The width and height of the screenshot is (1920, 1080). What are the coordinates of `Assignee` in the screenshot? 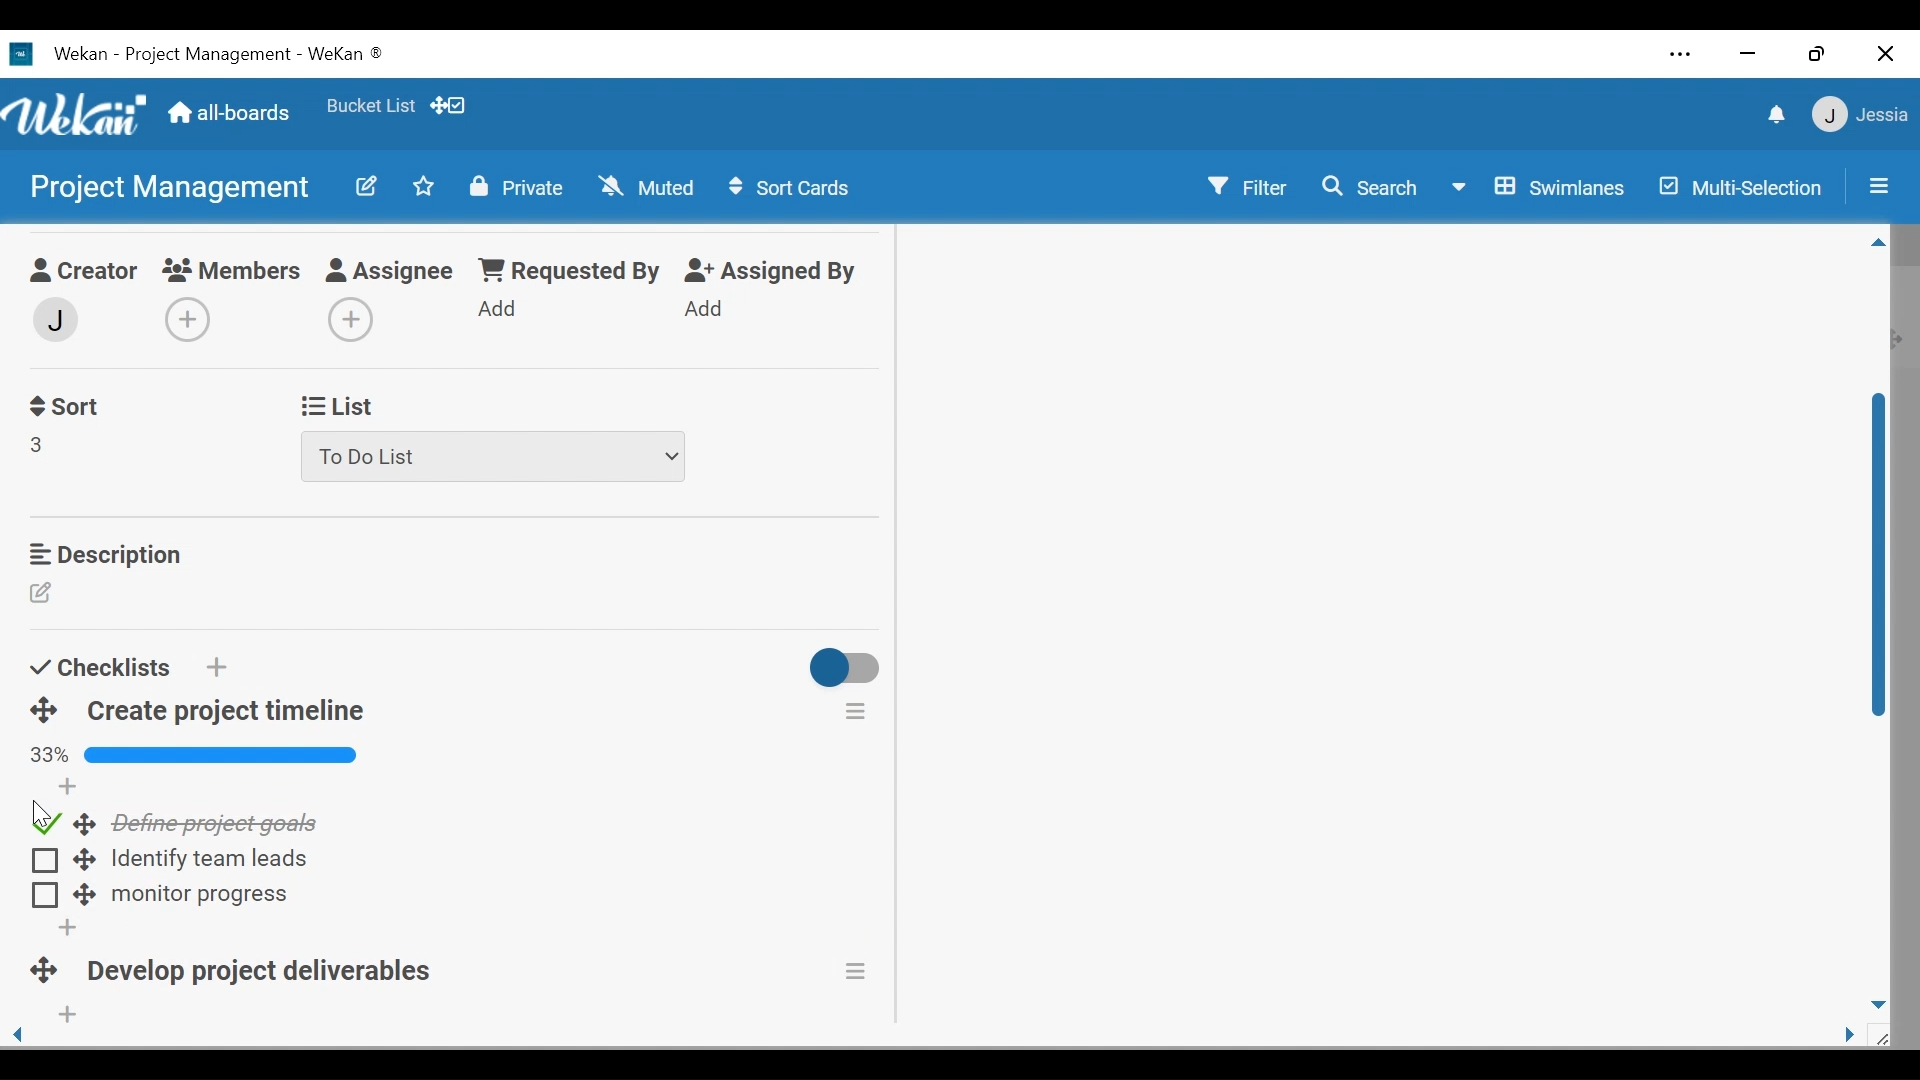 It's located at (393, 272).